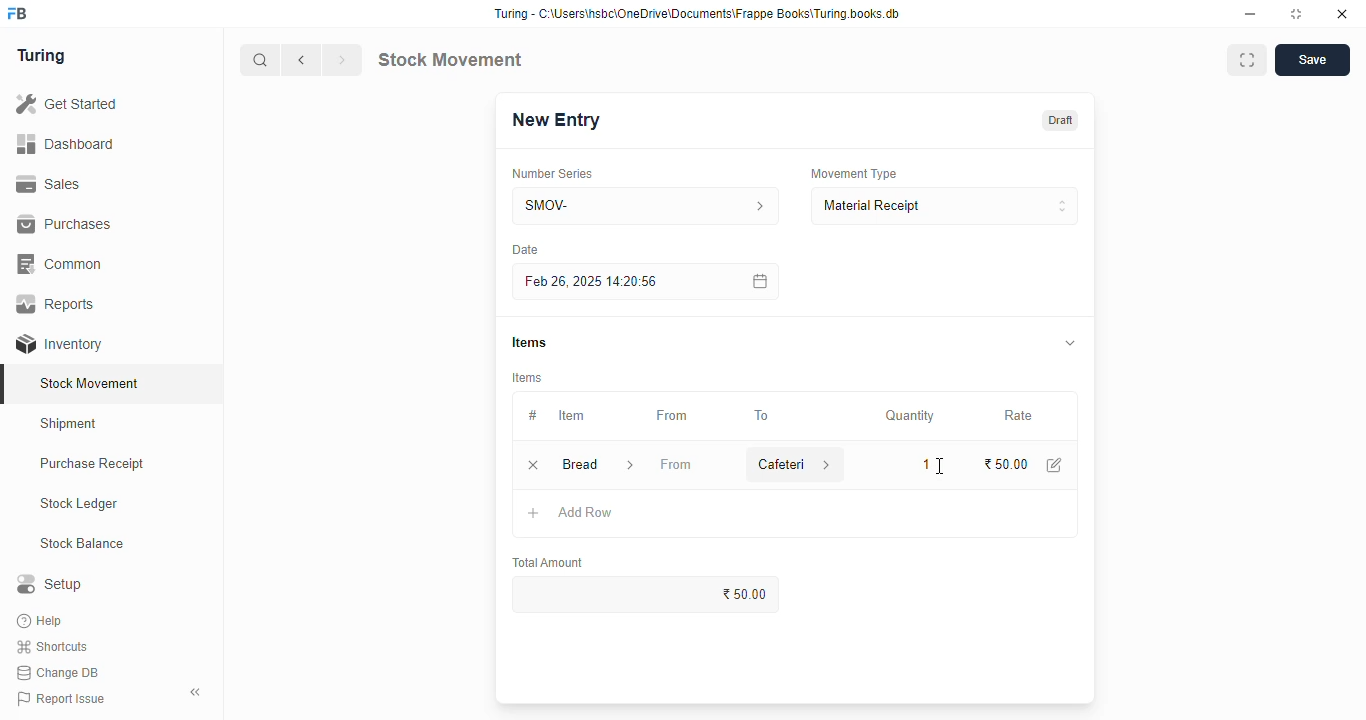 This screenshot has height=720, width=1366. I want to click on calendar, so click(758, 281).